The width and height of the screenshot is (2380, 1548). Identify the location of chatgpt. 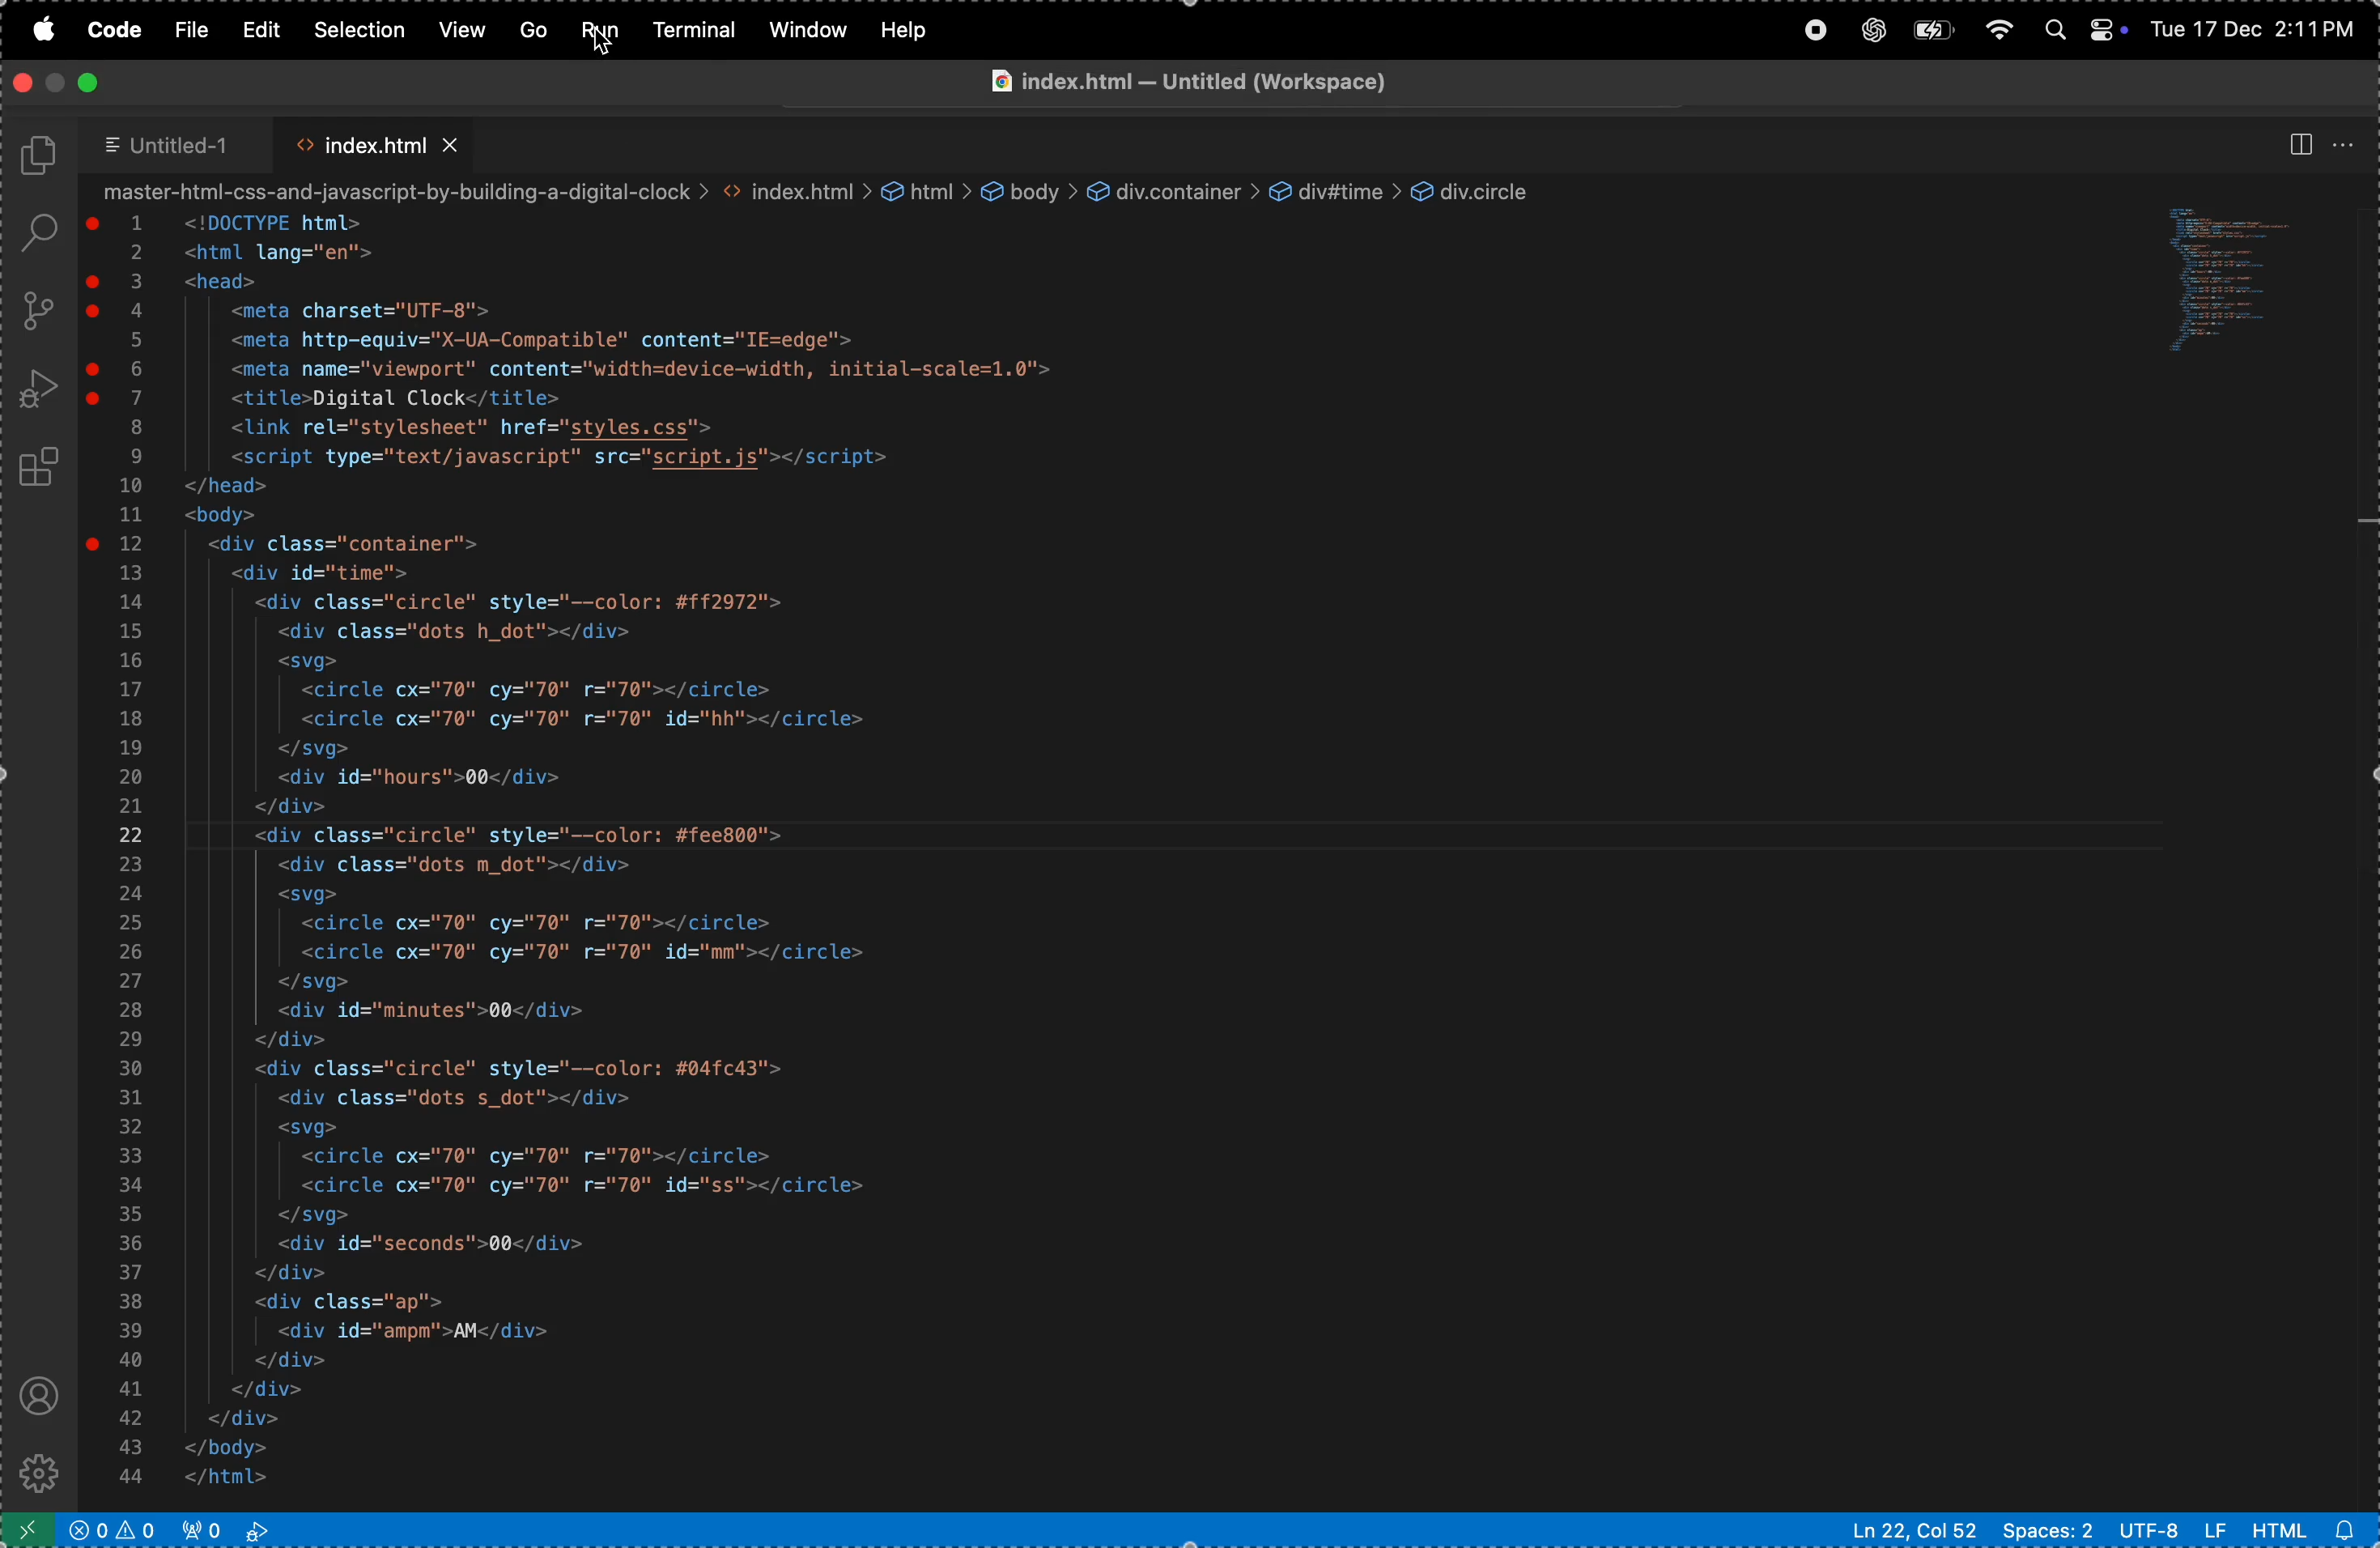
(1867, 30).